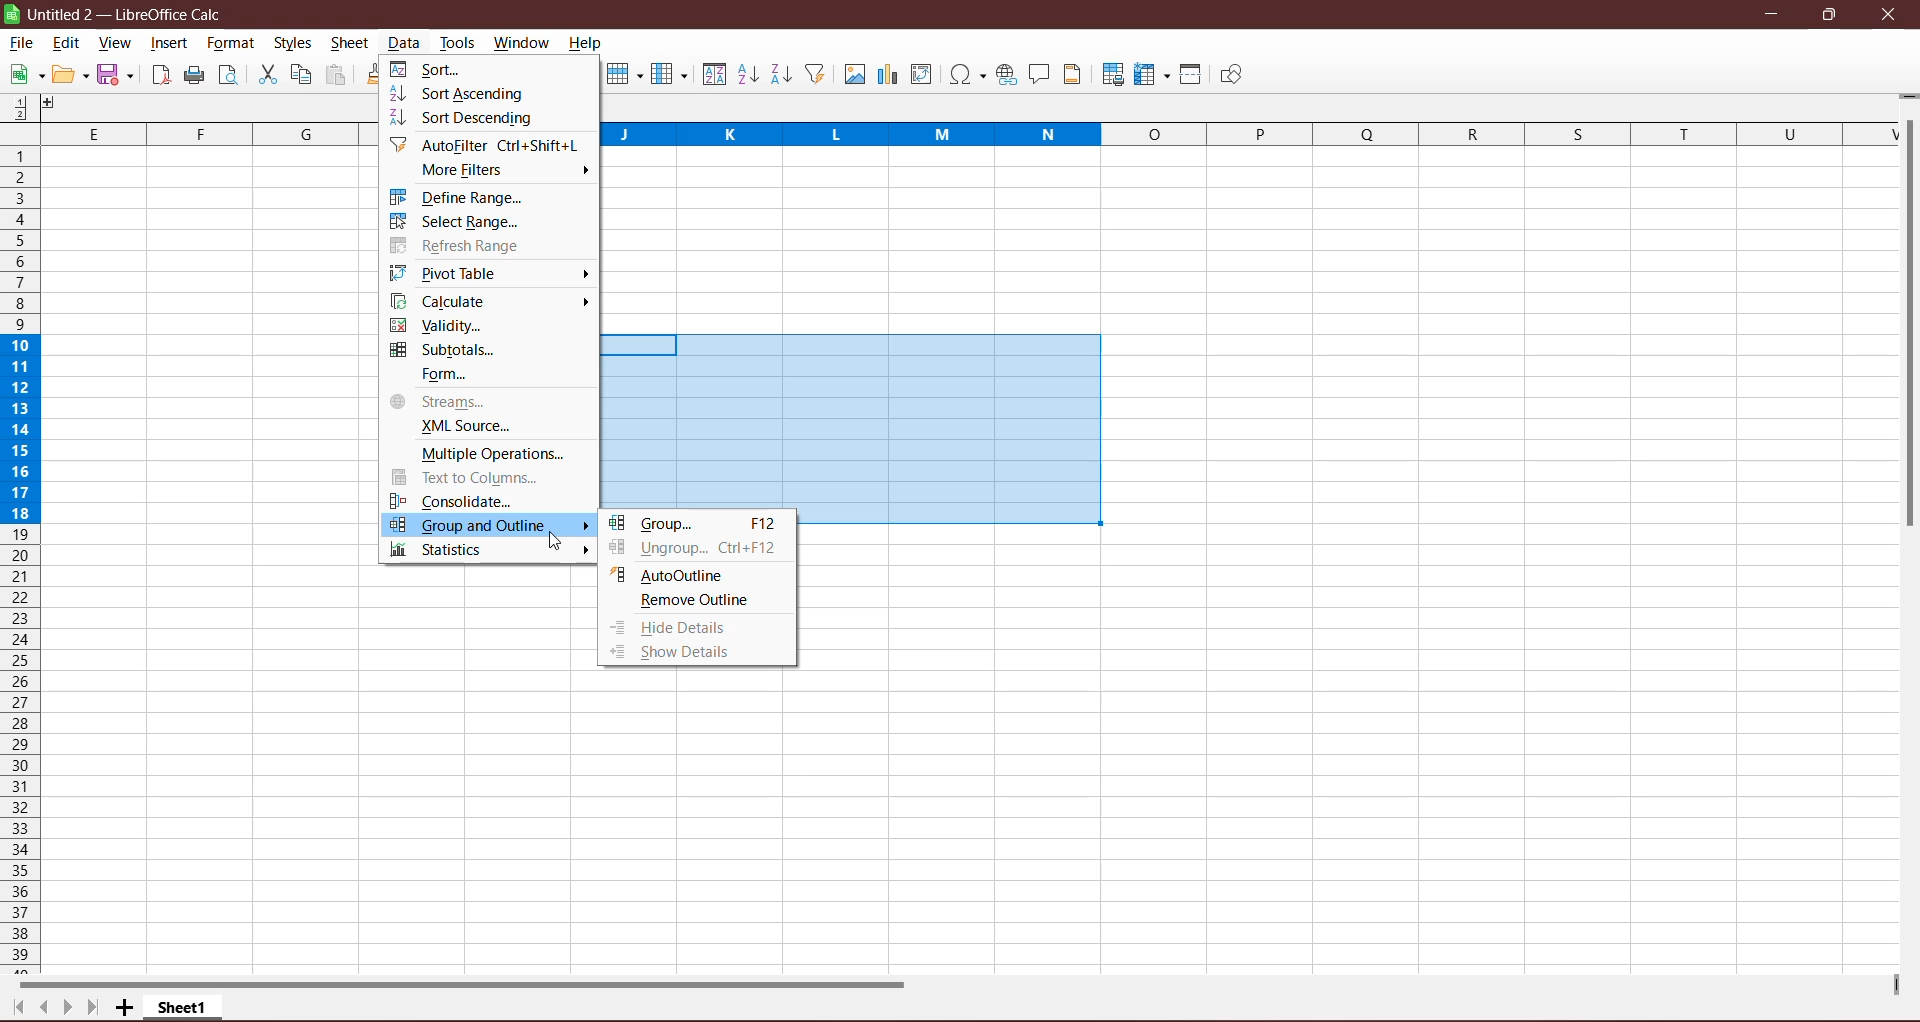 The width and height of the screenshot is (1920, 1022). What do you see at coordinates (460, 246) in the screenshot?
I see `Refresh Range` at bounding box center [460, 246].